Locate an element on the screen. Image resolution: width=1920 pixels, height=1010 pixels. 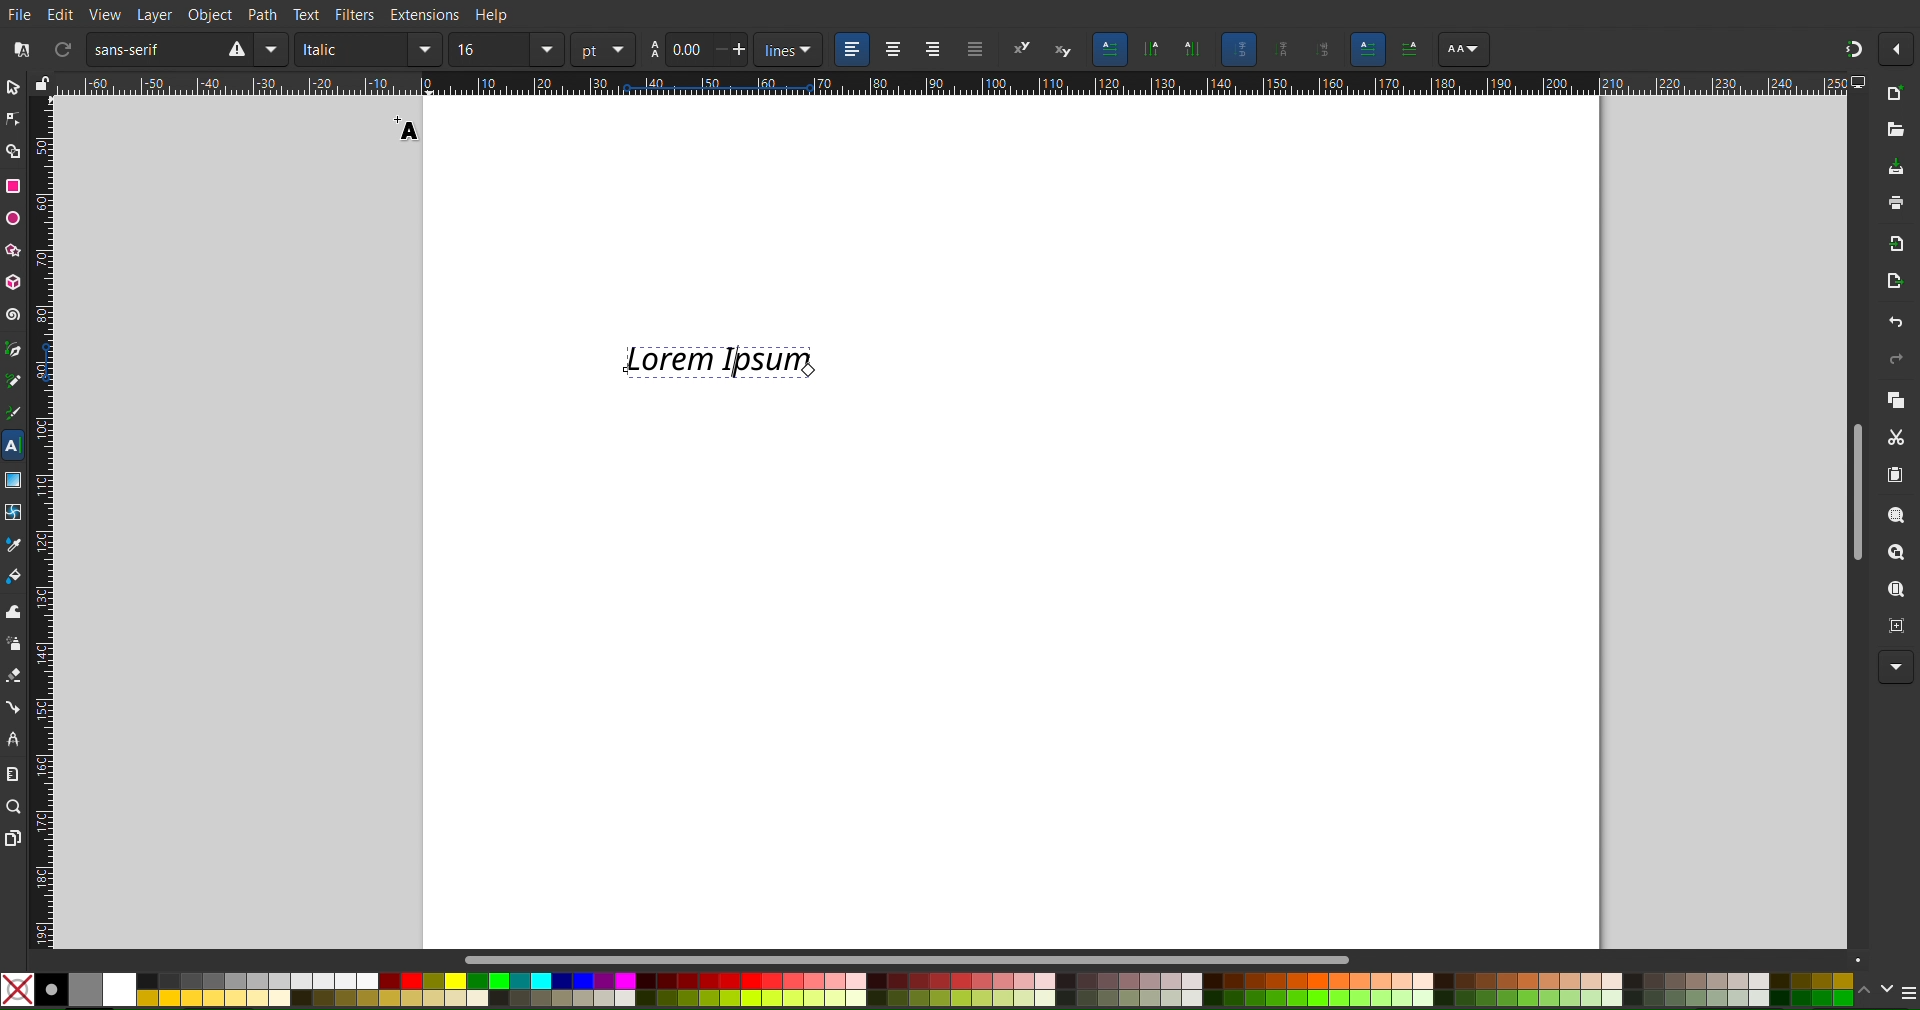
Open Export is located at coordinates (1891, 283).